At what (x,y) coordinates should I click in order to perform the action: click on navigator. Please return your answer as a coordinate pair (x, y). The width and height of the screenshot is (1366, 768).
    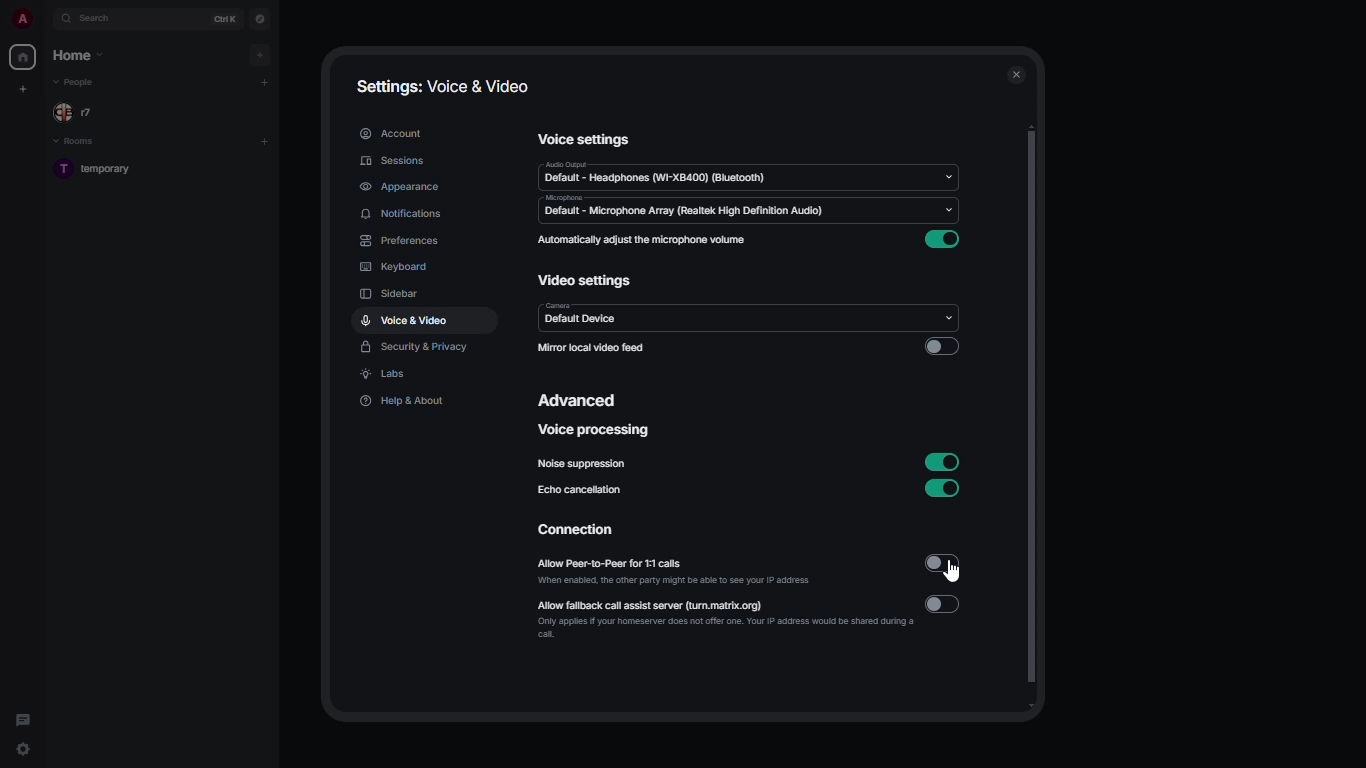
    Looking at the image, I should click on (261, 18).